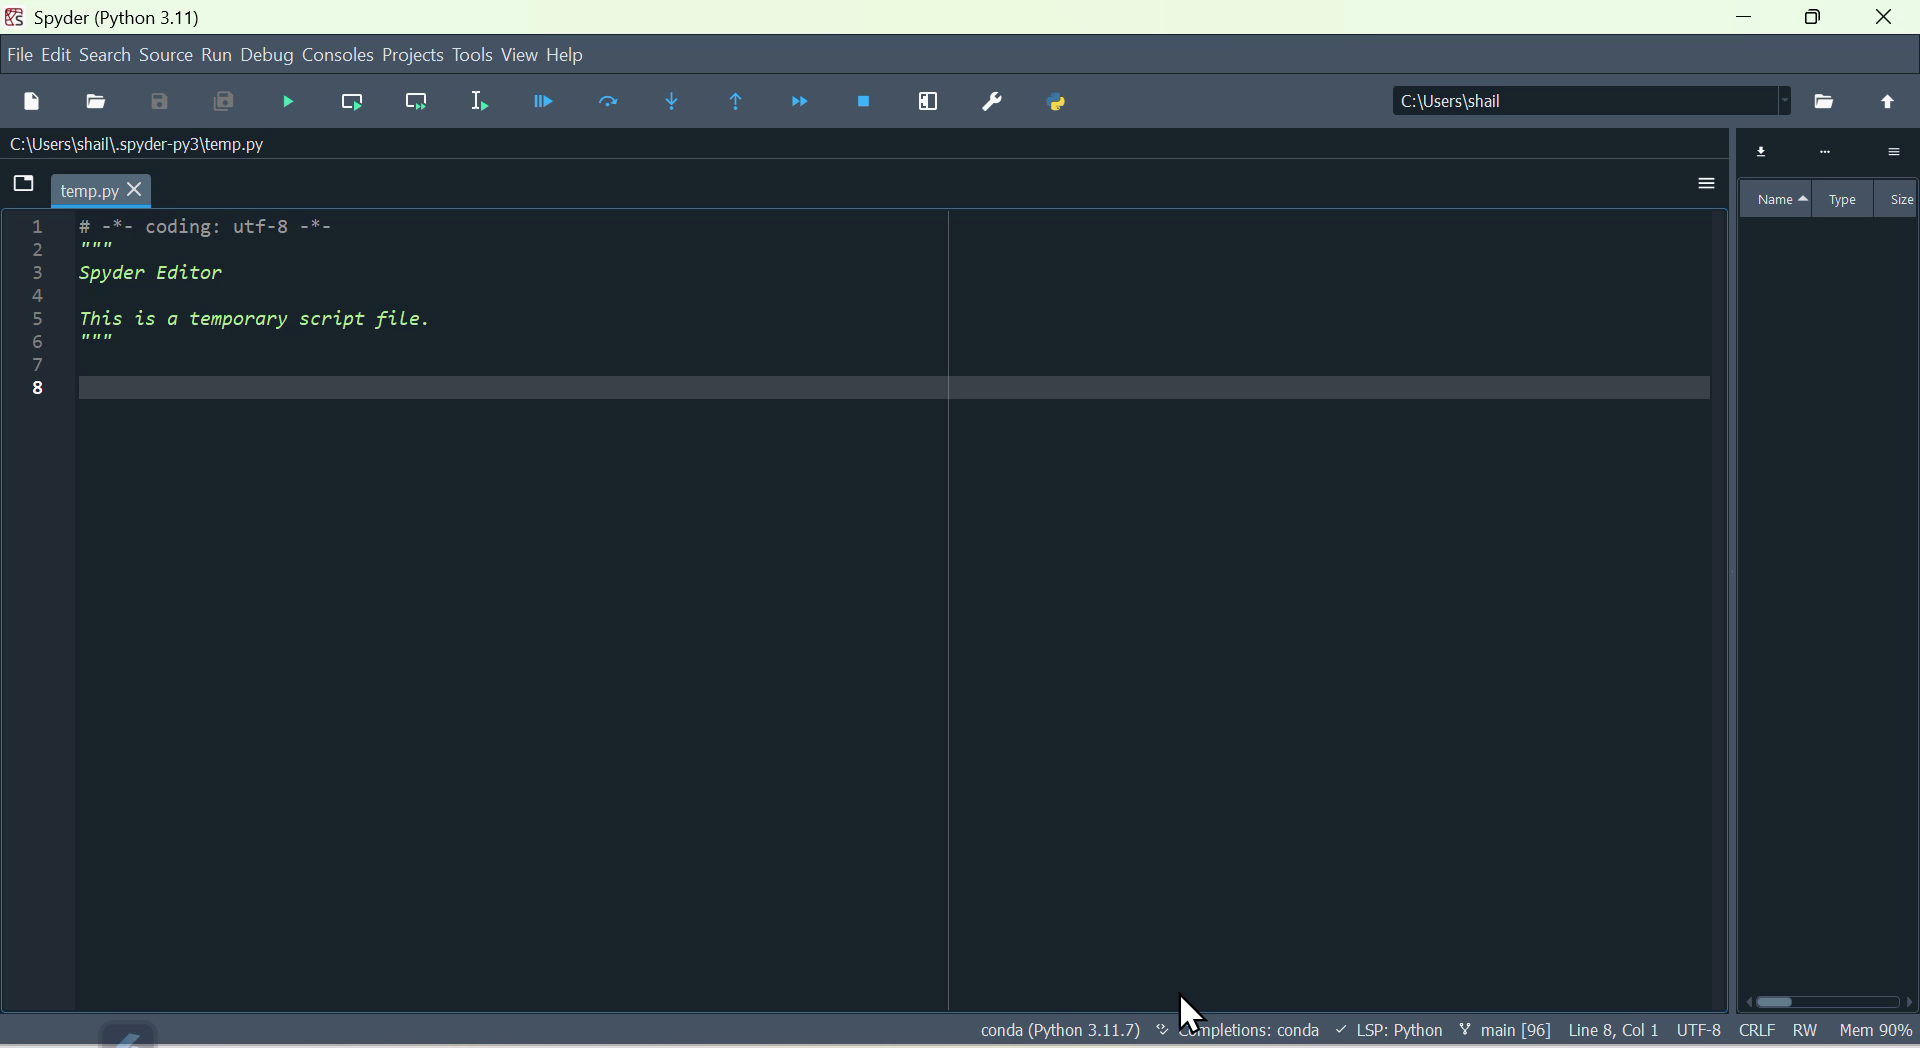  I want to click on Preferences, so click(995, 101).